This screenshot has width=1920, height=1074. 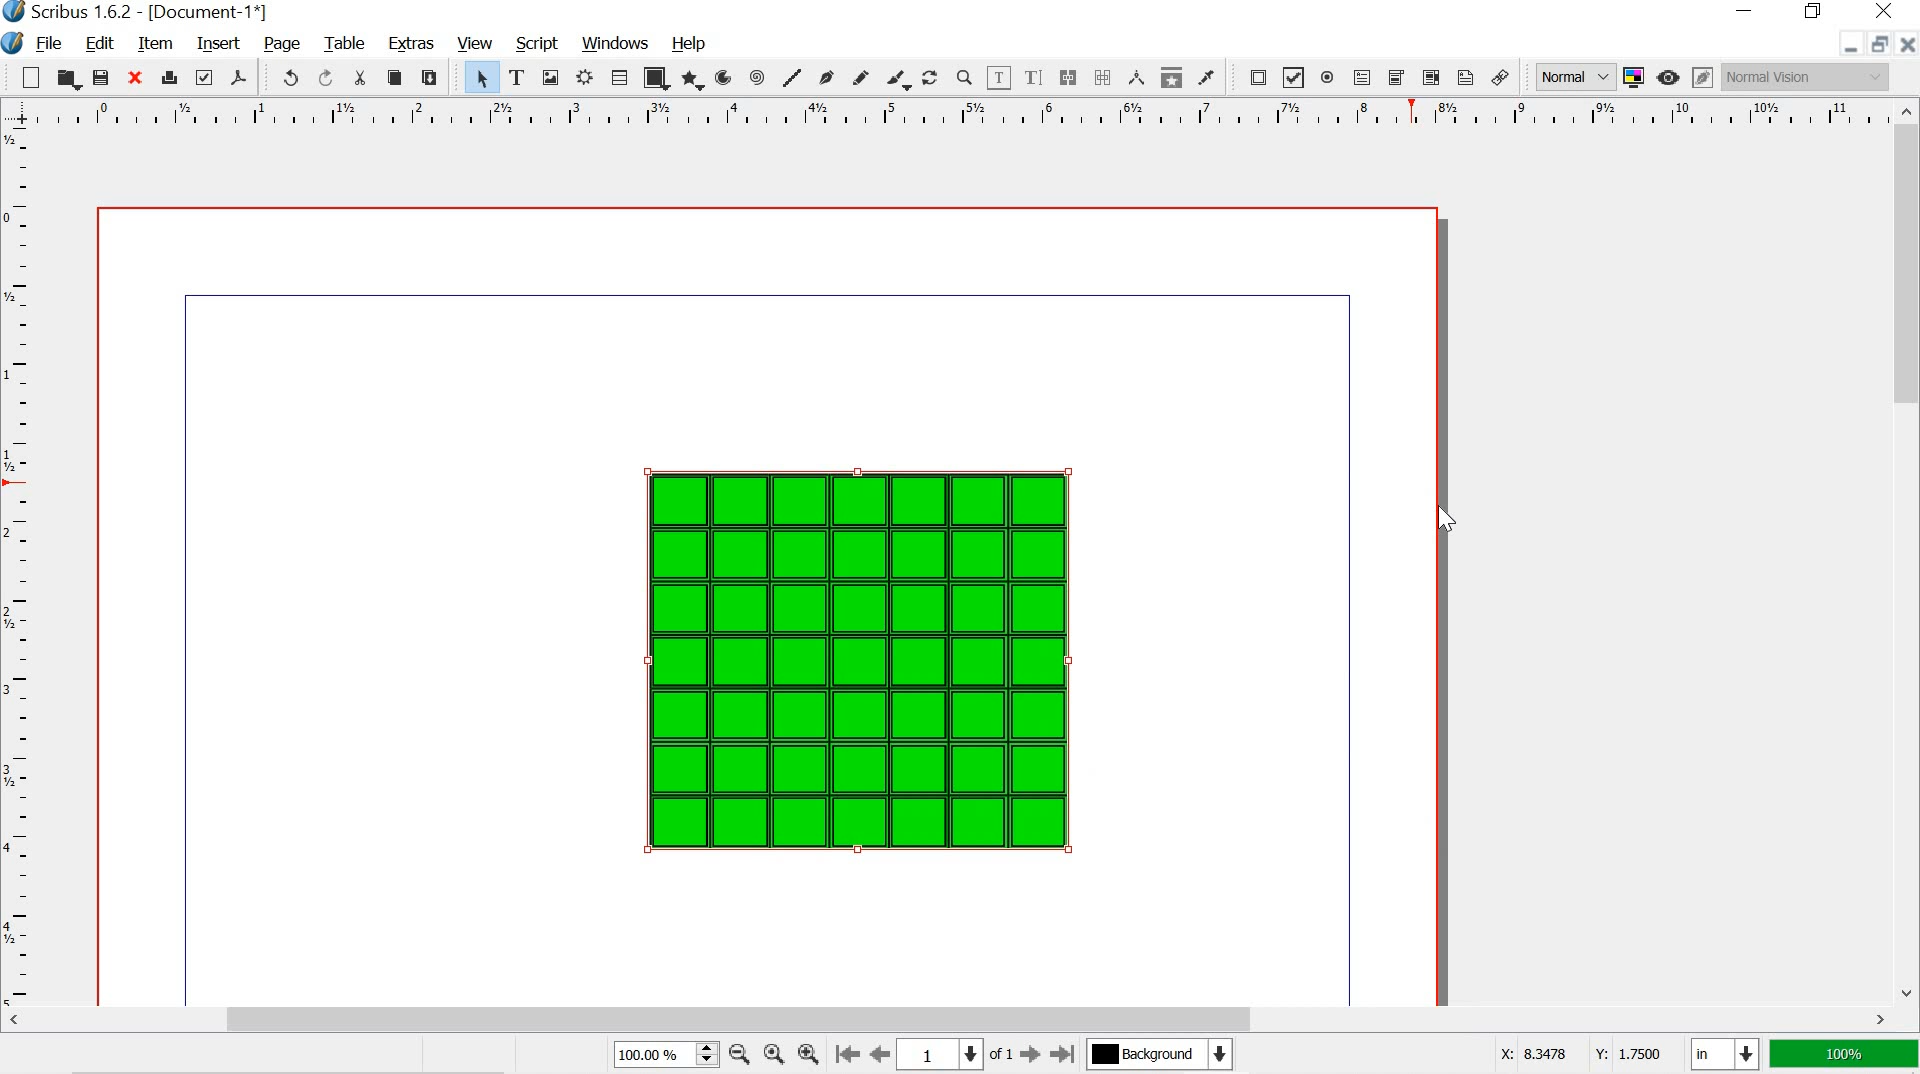 I want to click on measurements, so click(x=1138, y=77).